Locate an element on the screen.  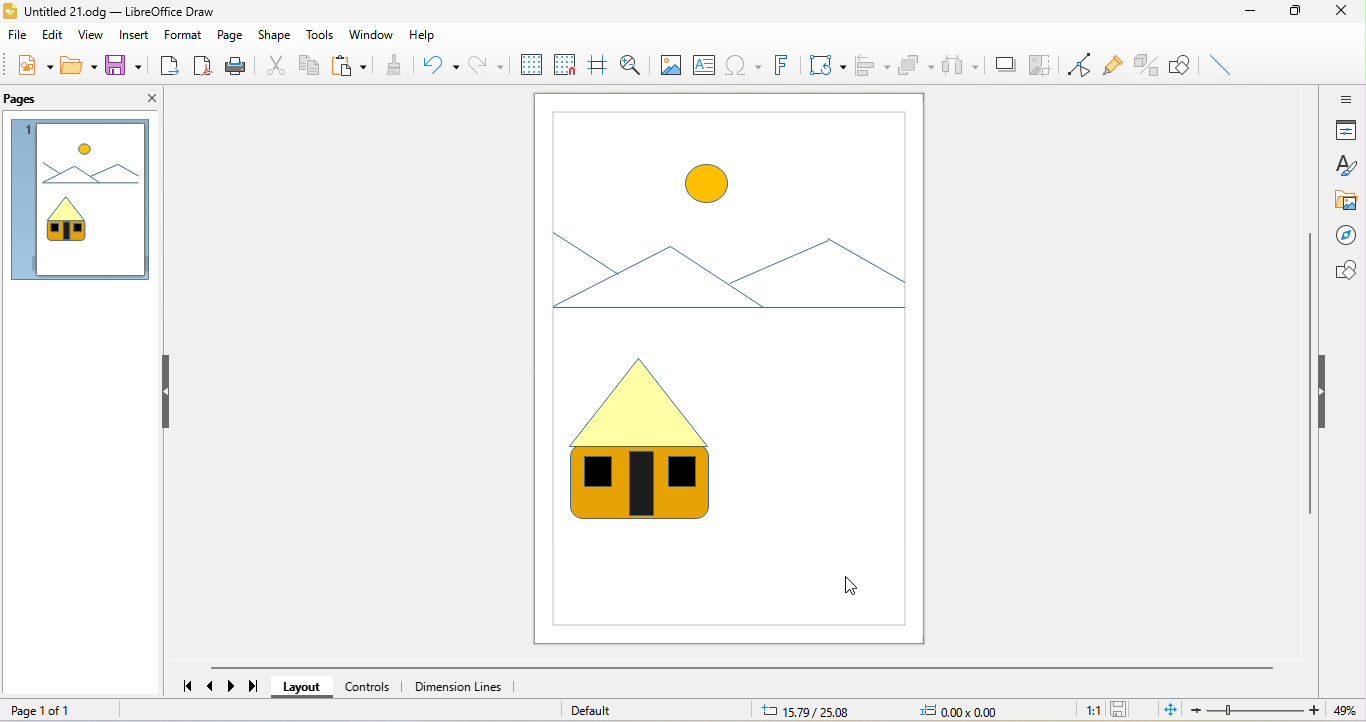
page is located at coordinates (231, 35).